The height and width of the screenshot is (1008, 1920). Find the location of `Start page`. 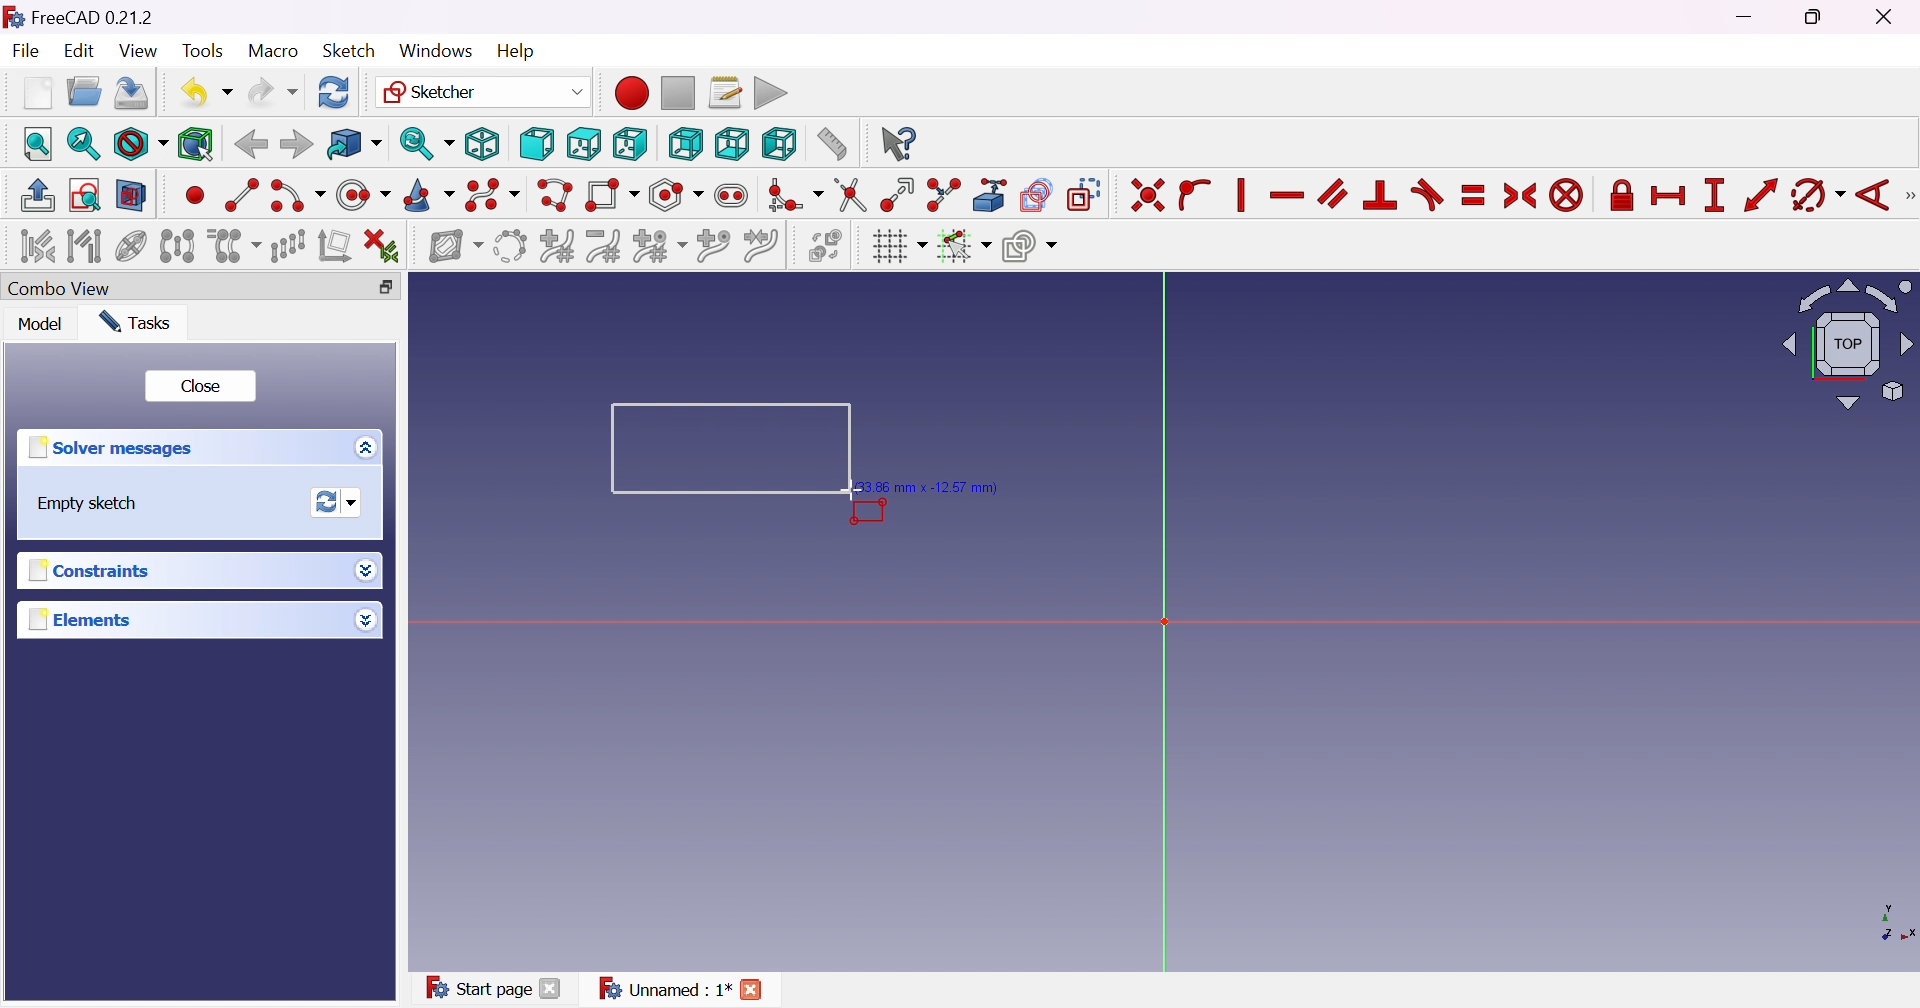

Start page is located at coordinates (474, 987).